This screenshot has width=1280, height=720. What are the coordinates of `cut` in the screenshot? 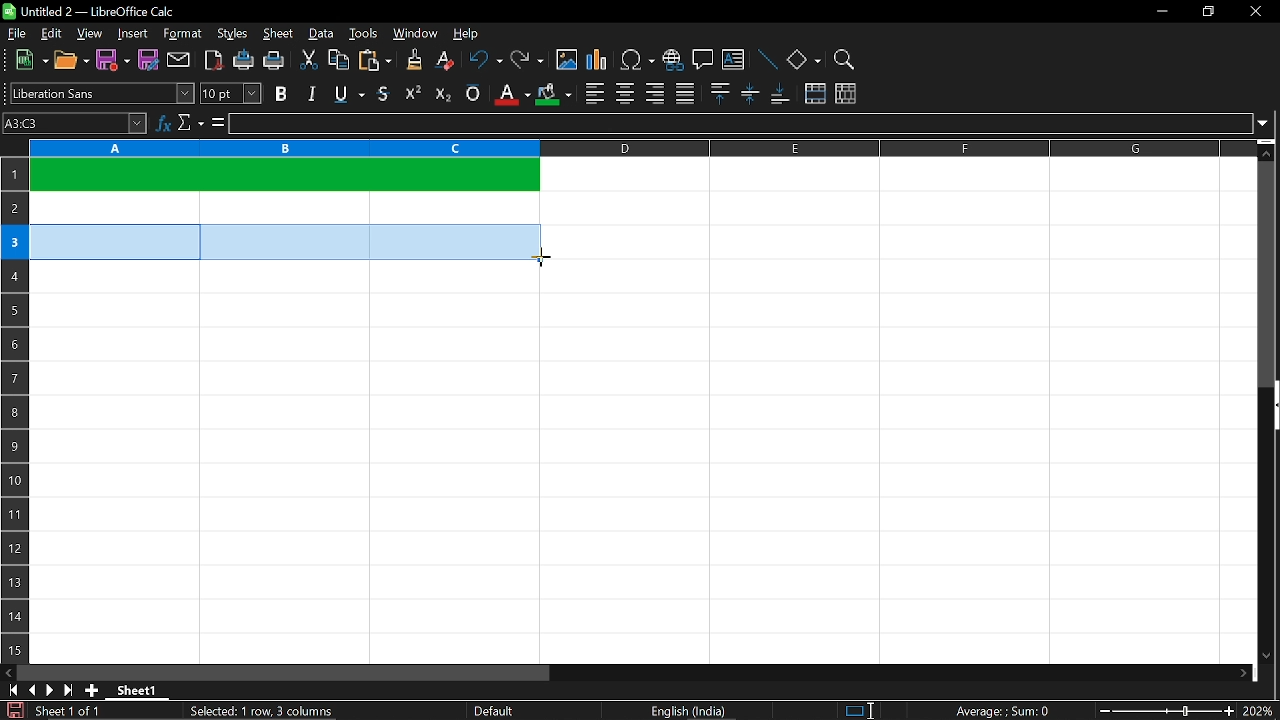 It's located at (310, 60).